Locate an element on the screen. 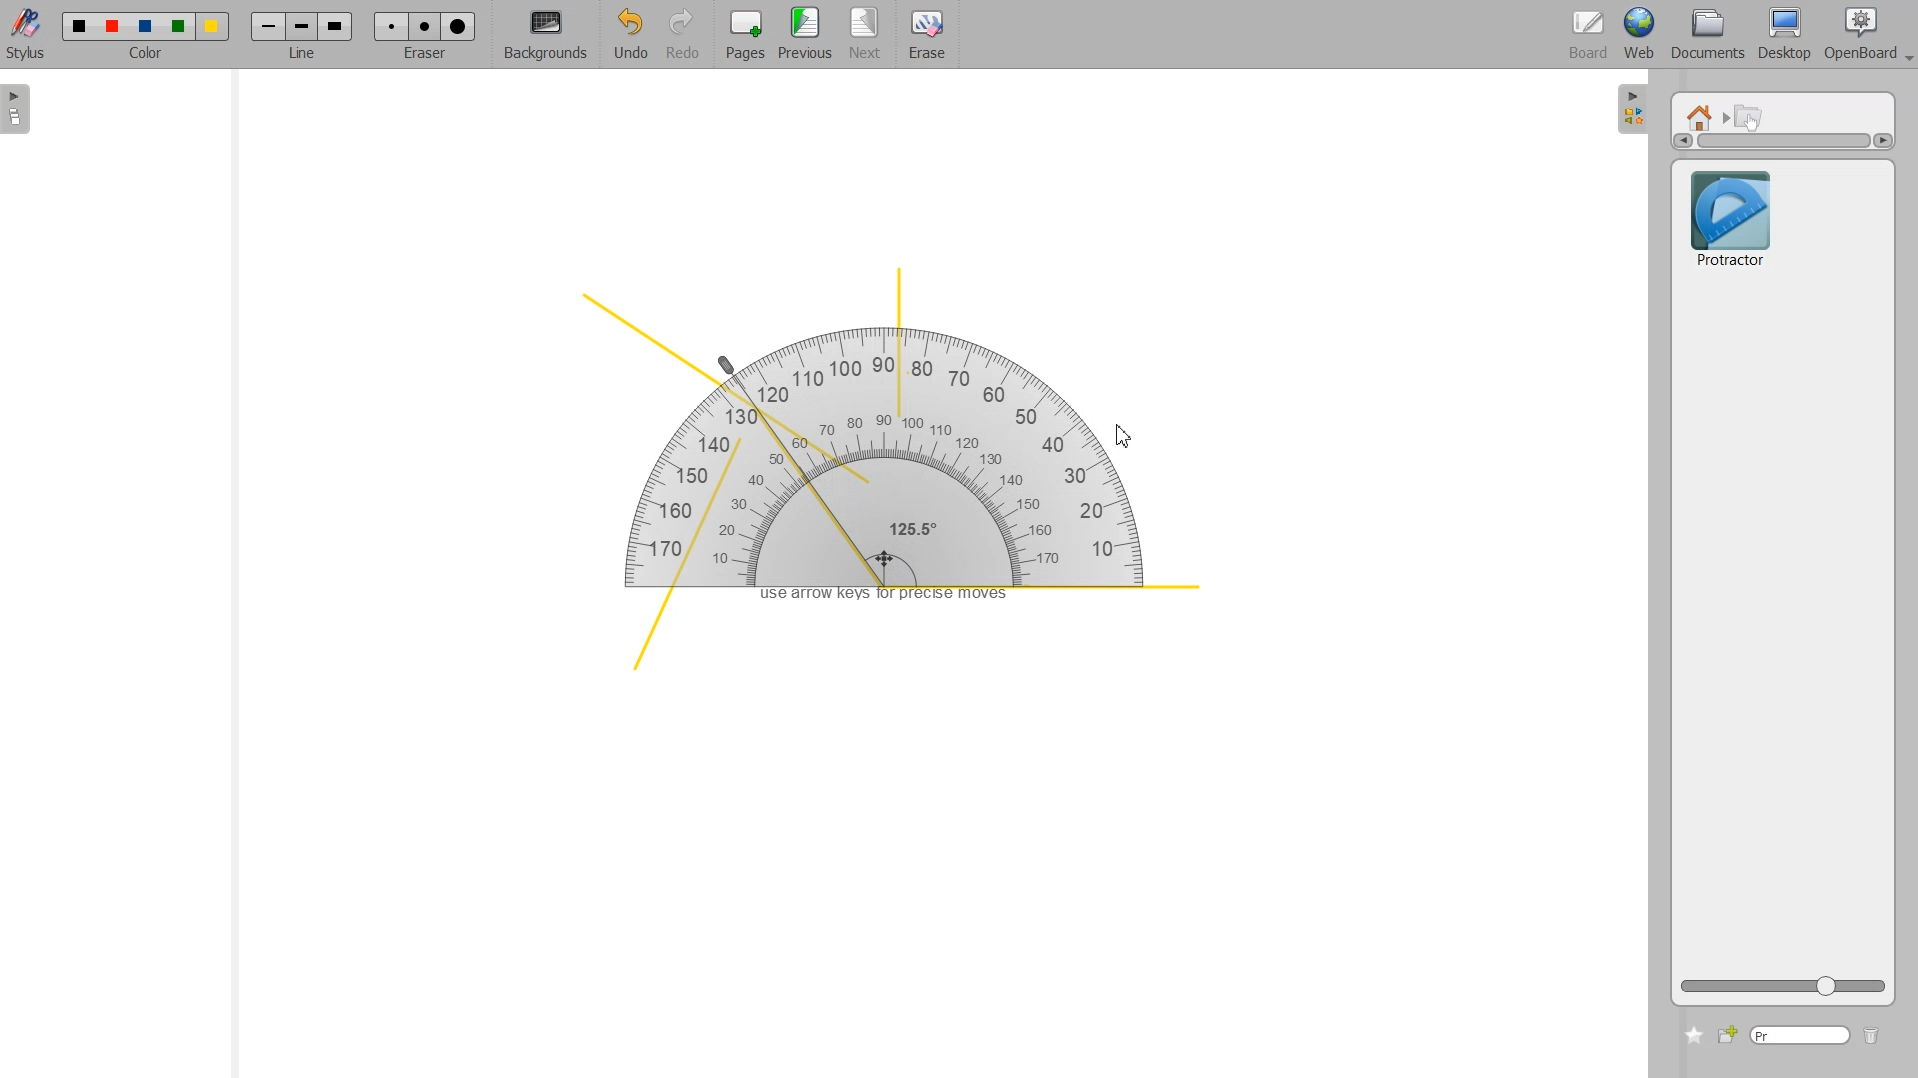 The image size is (1918, 1078). Desktop is located at coordinates (1784, 35).